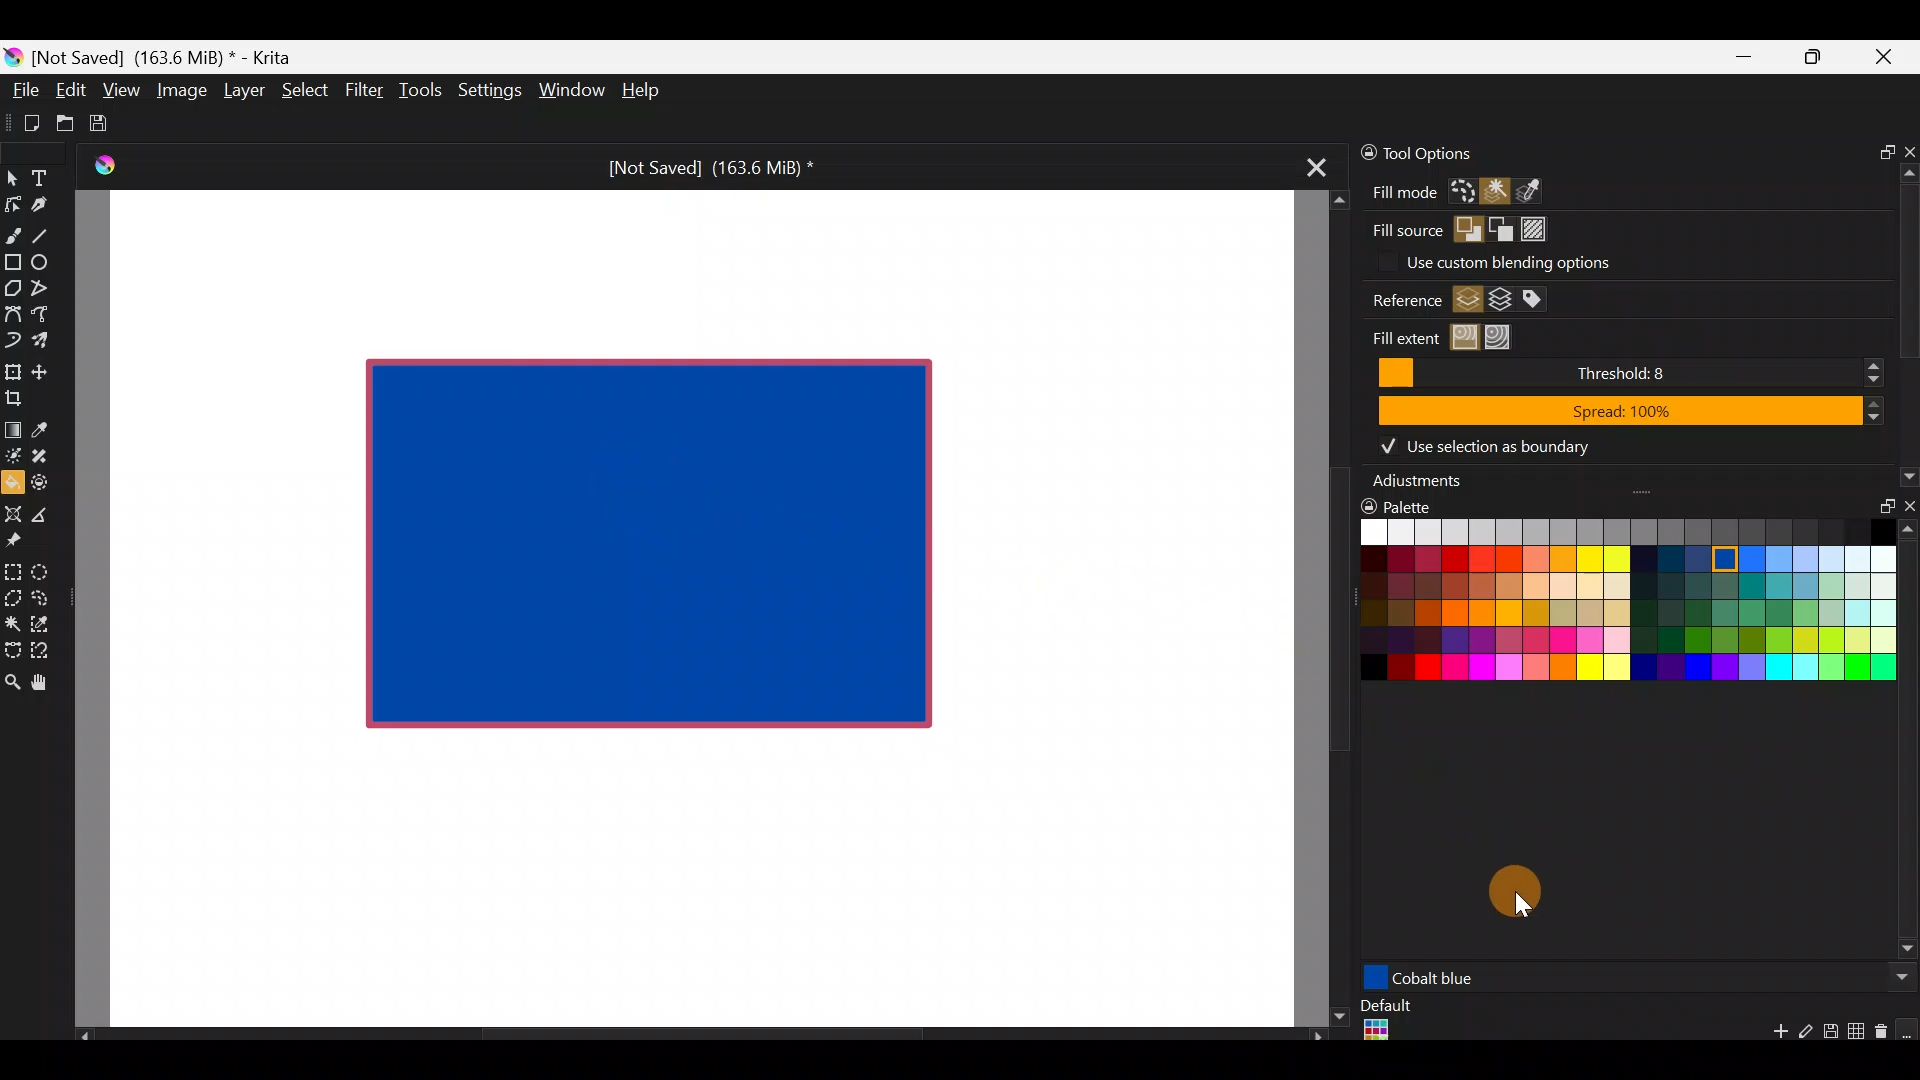 The width and height of the screenshot is (1920, 1080). What do you see at coordinates (1770, 1036) in the screenshot?
I see `Add a new colour swatch` at bounding box center [1770, 1036].